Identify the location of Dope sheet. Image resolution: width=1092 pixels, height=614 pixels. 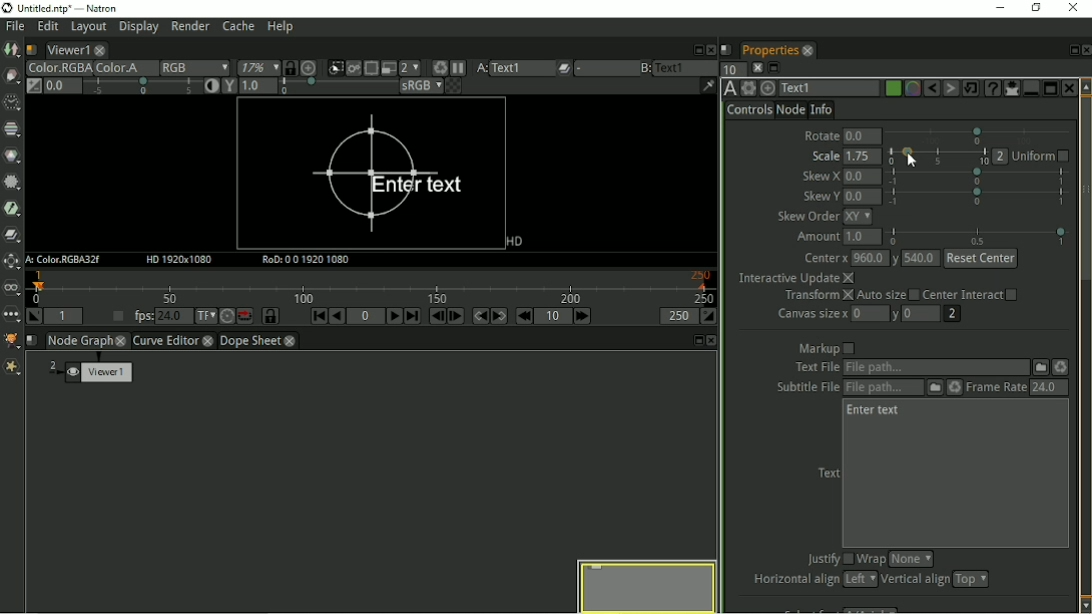
(262, 341).